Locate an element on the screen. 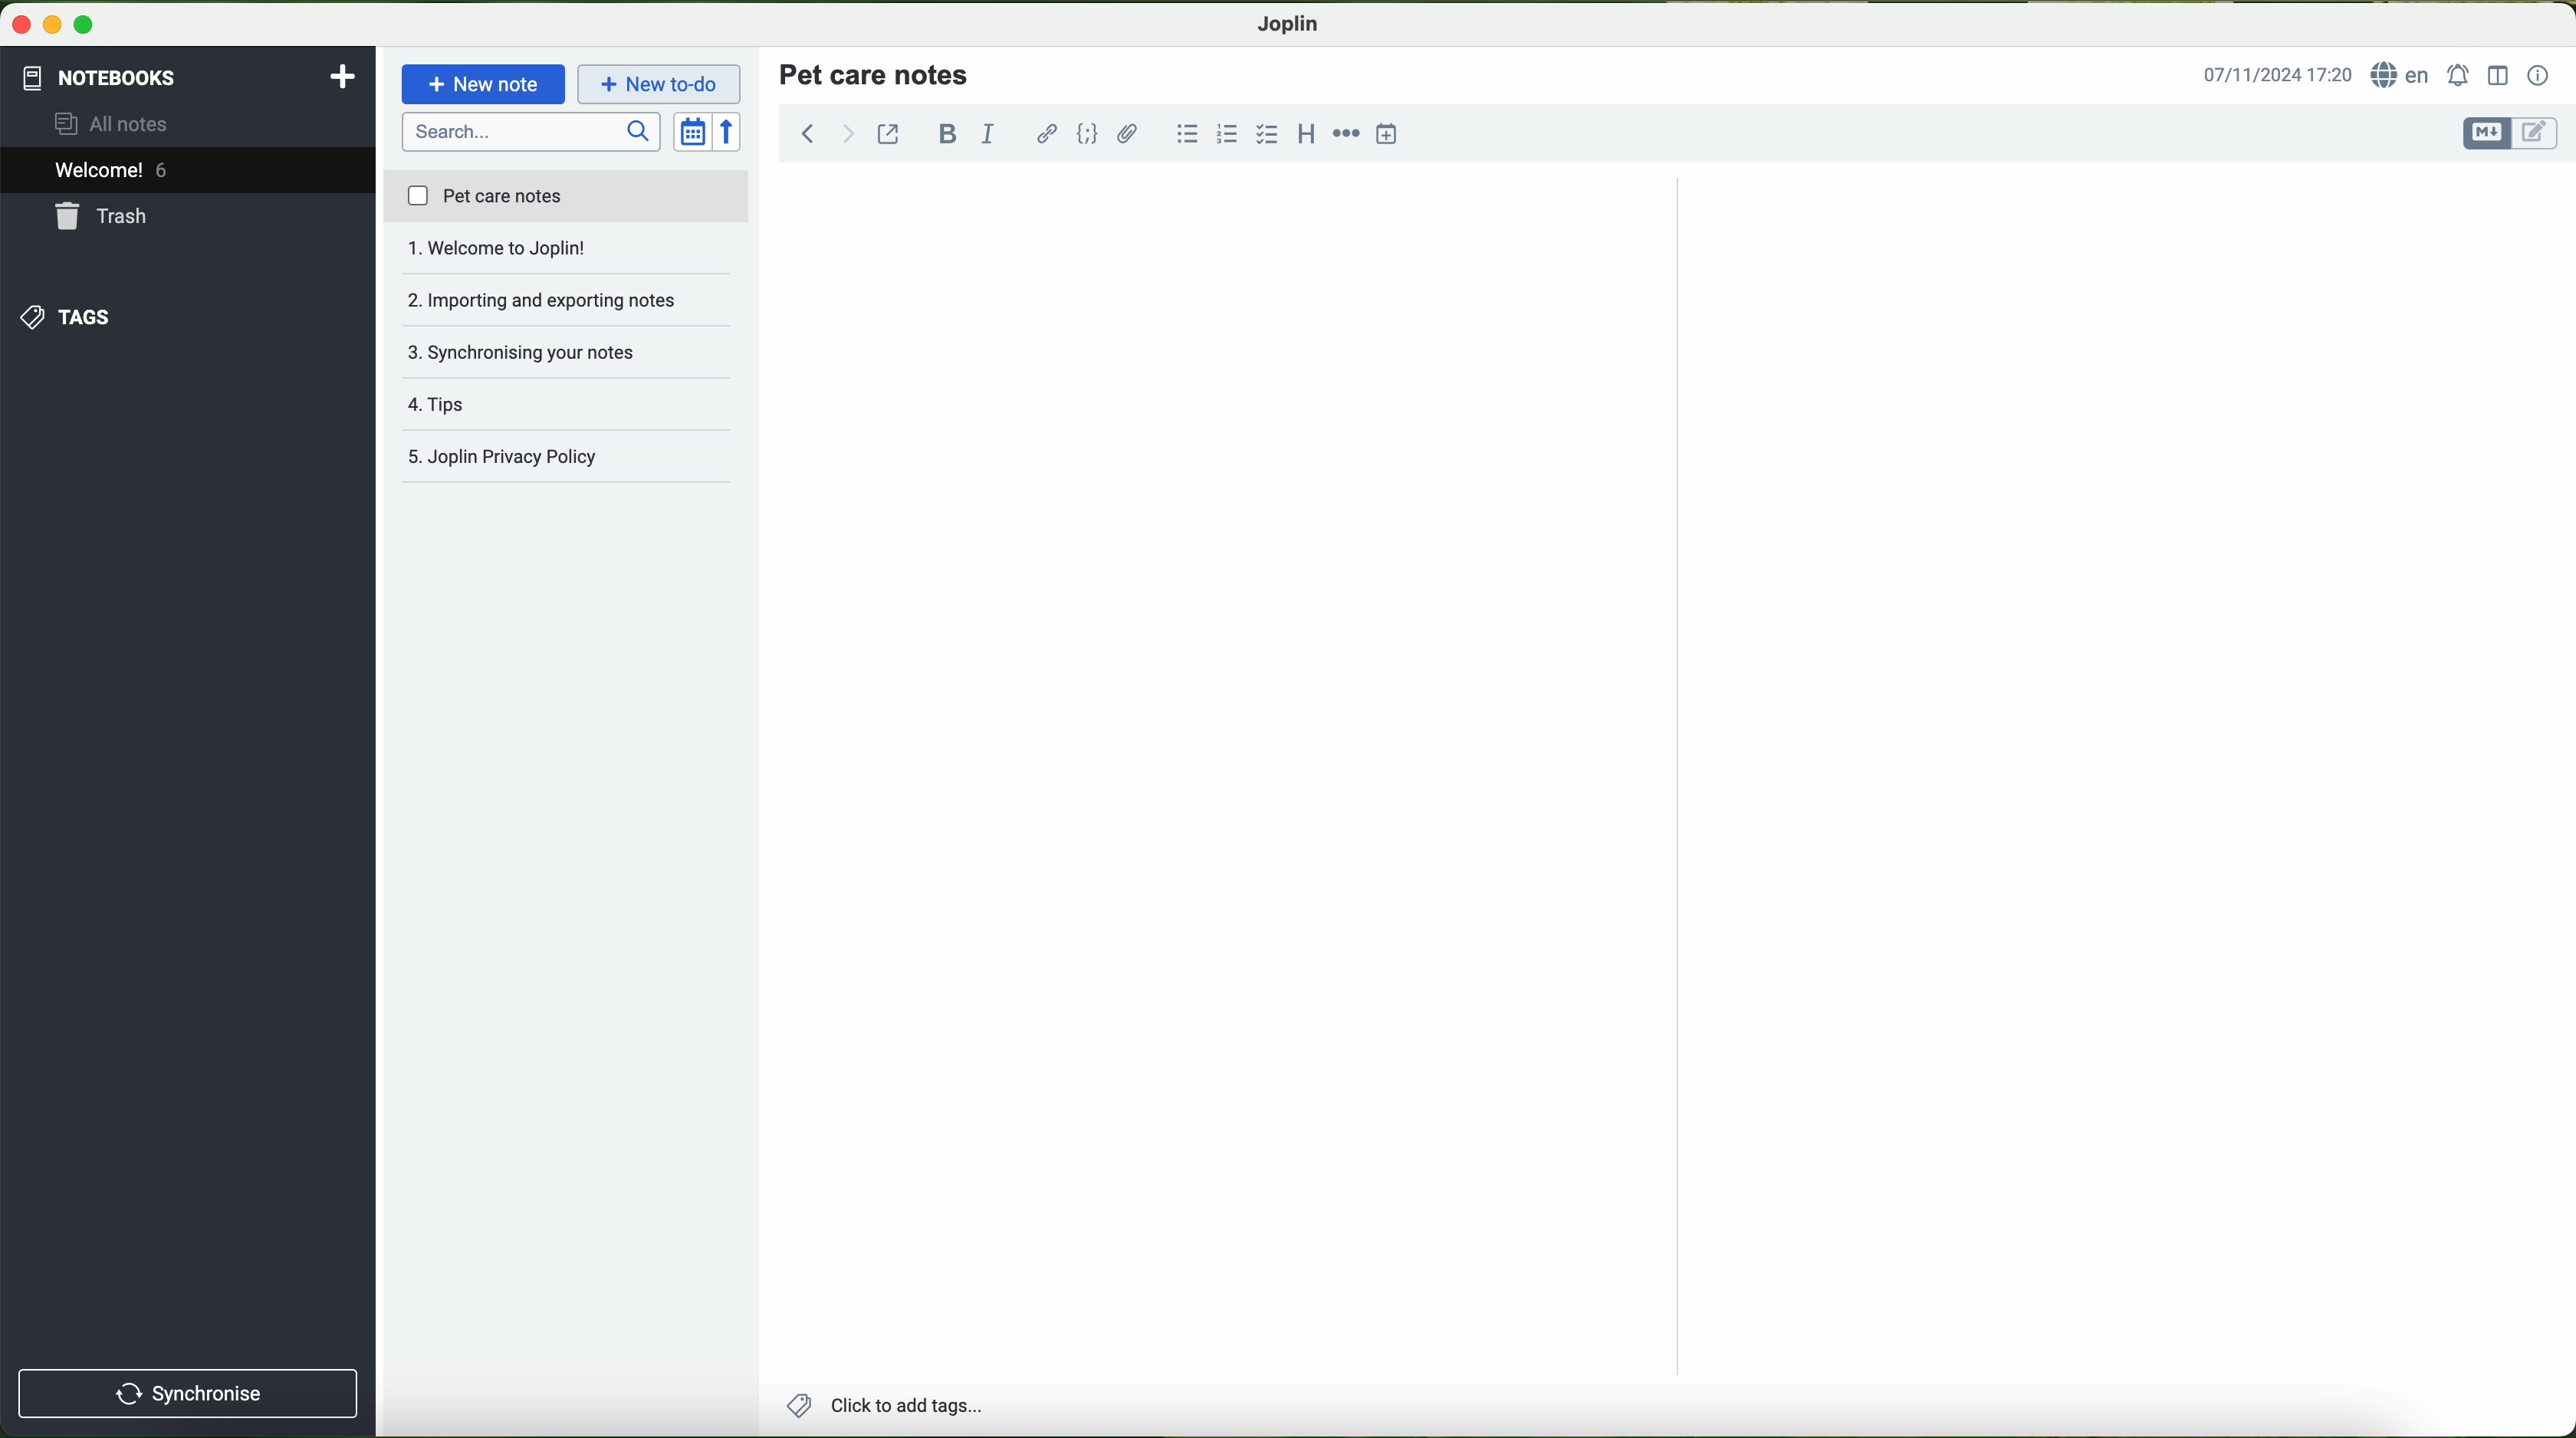  joplin privacy policy is located at coordinates (556, 459).